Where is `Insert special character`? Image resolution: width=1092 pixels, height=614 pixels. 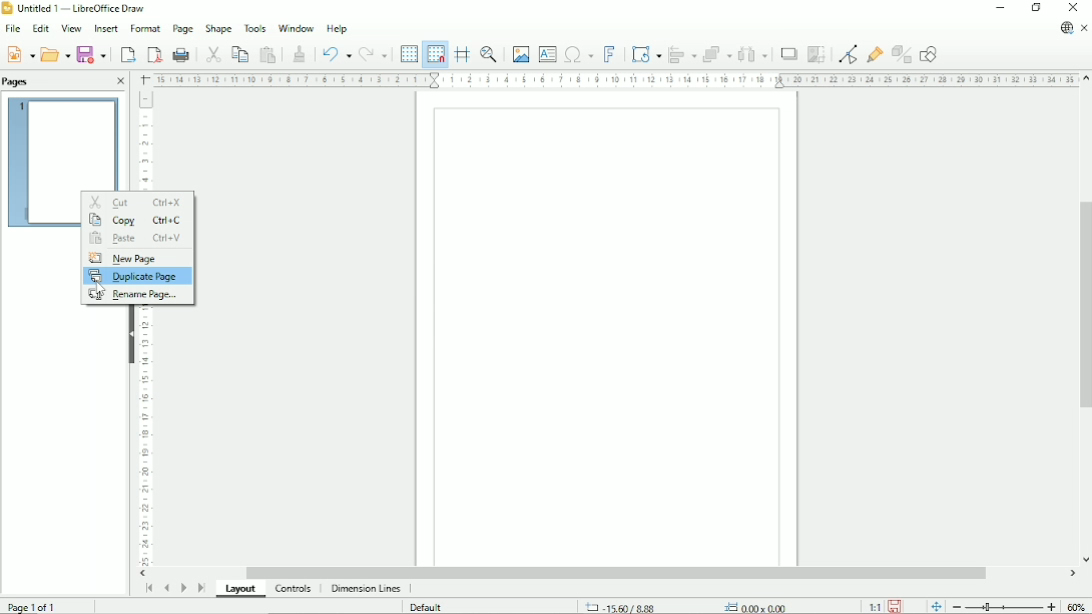
Insert special character is located at coordinates (578, 53).